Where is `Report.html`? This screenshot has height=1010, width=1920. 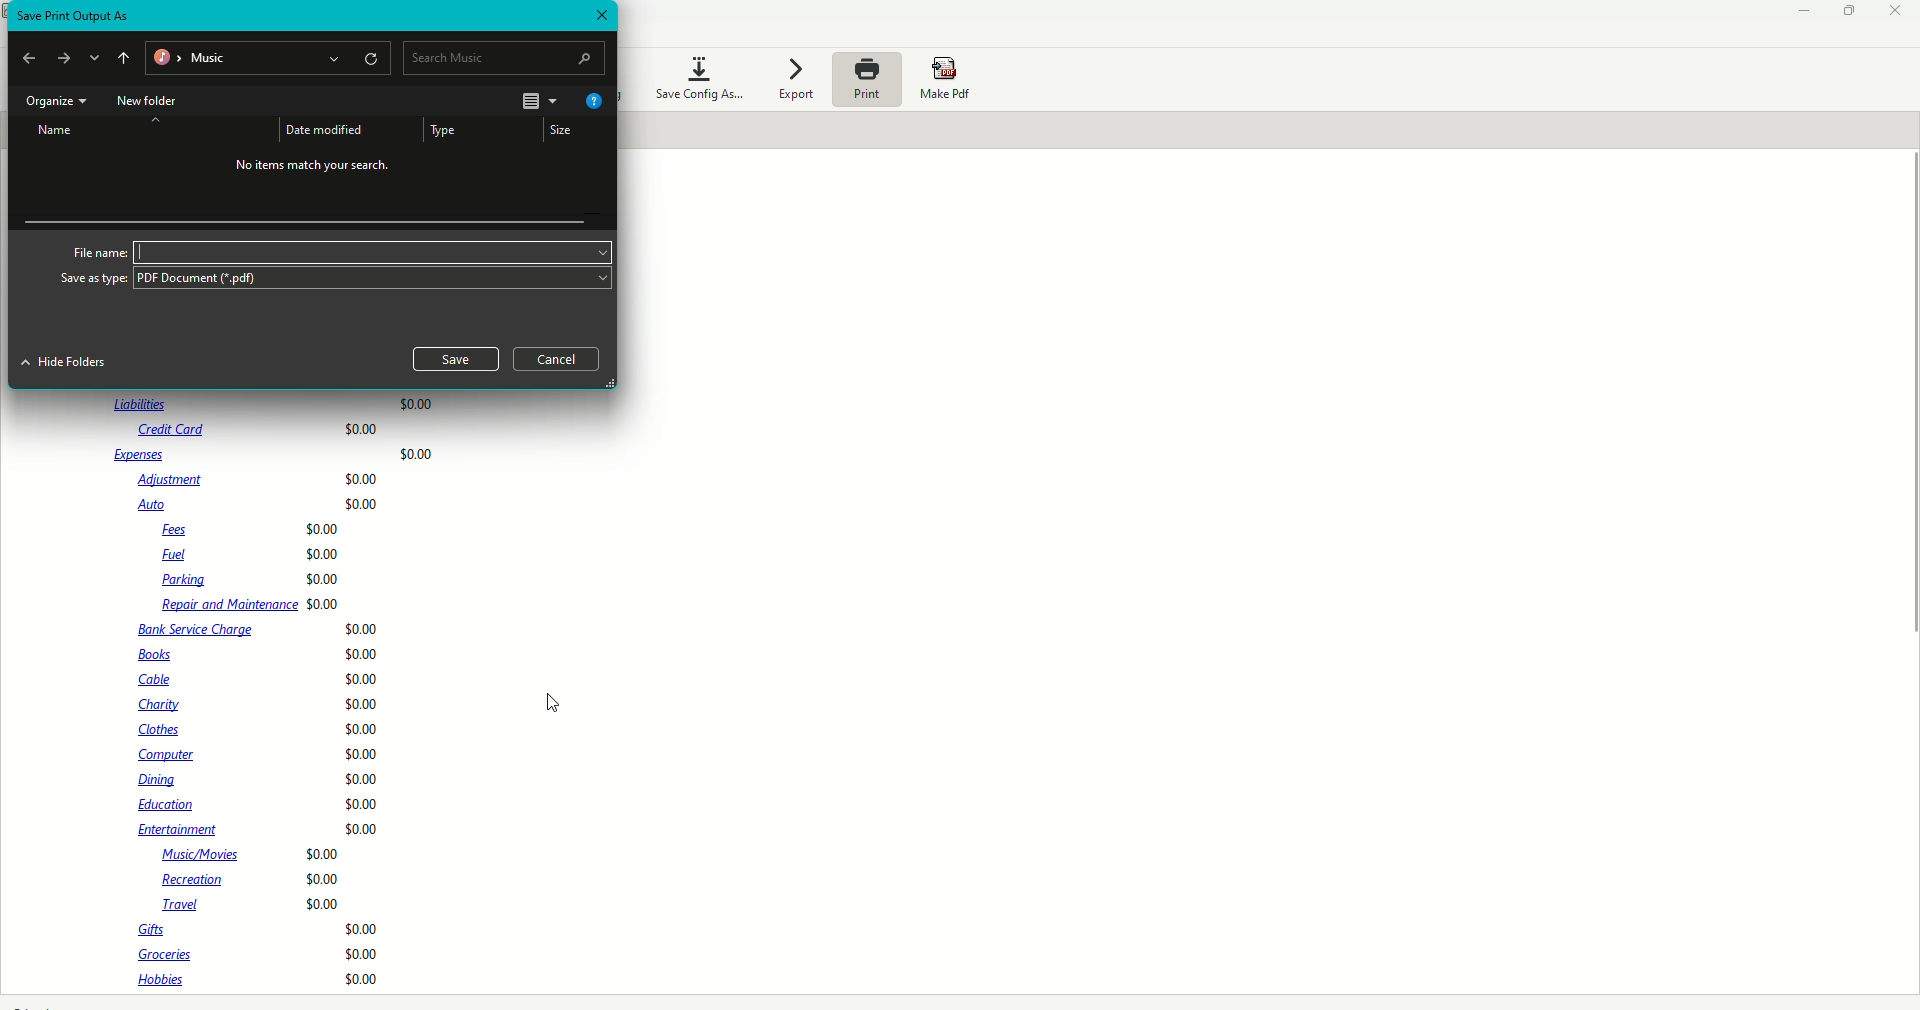
Report.html is located at coordinates (180, 272).